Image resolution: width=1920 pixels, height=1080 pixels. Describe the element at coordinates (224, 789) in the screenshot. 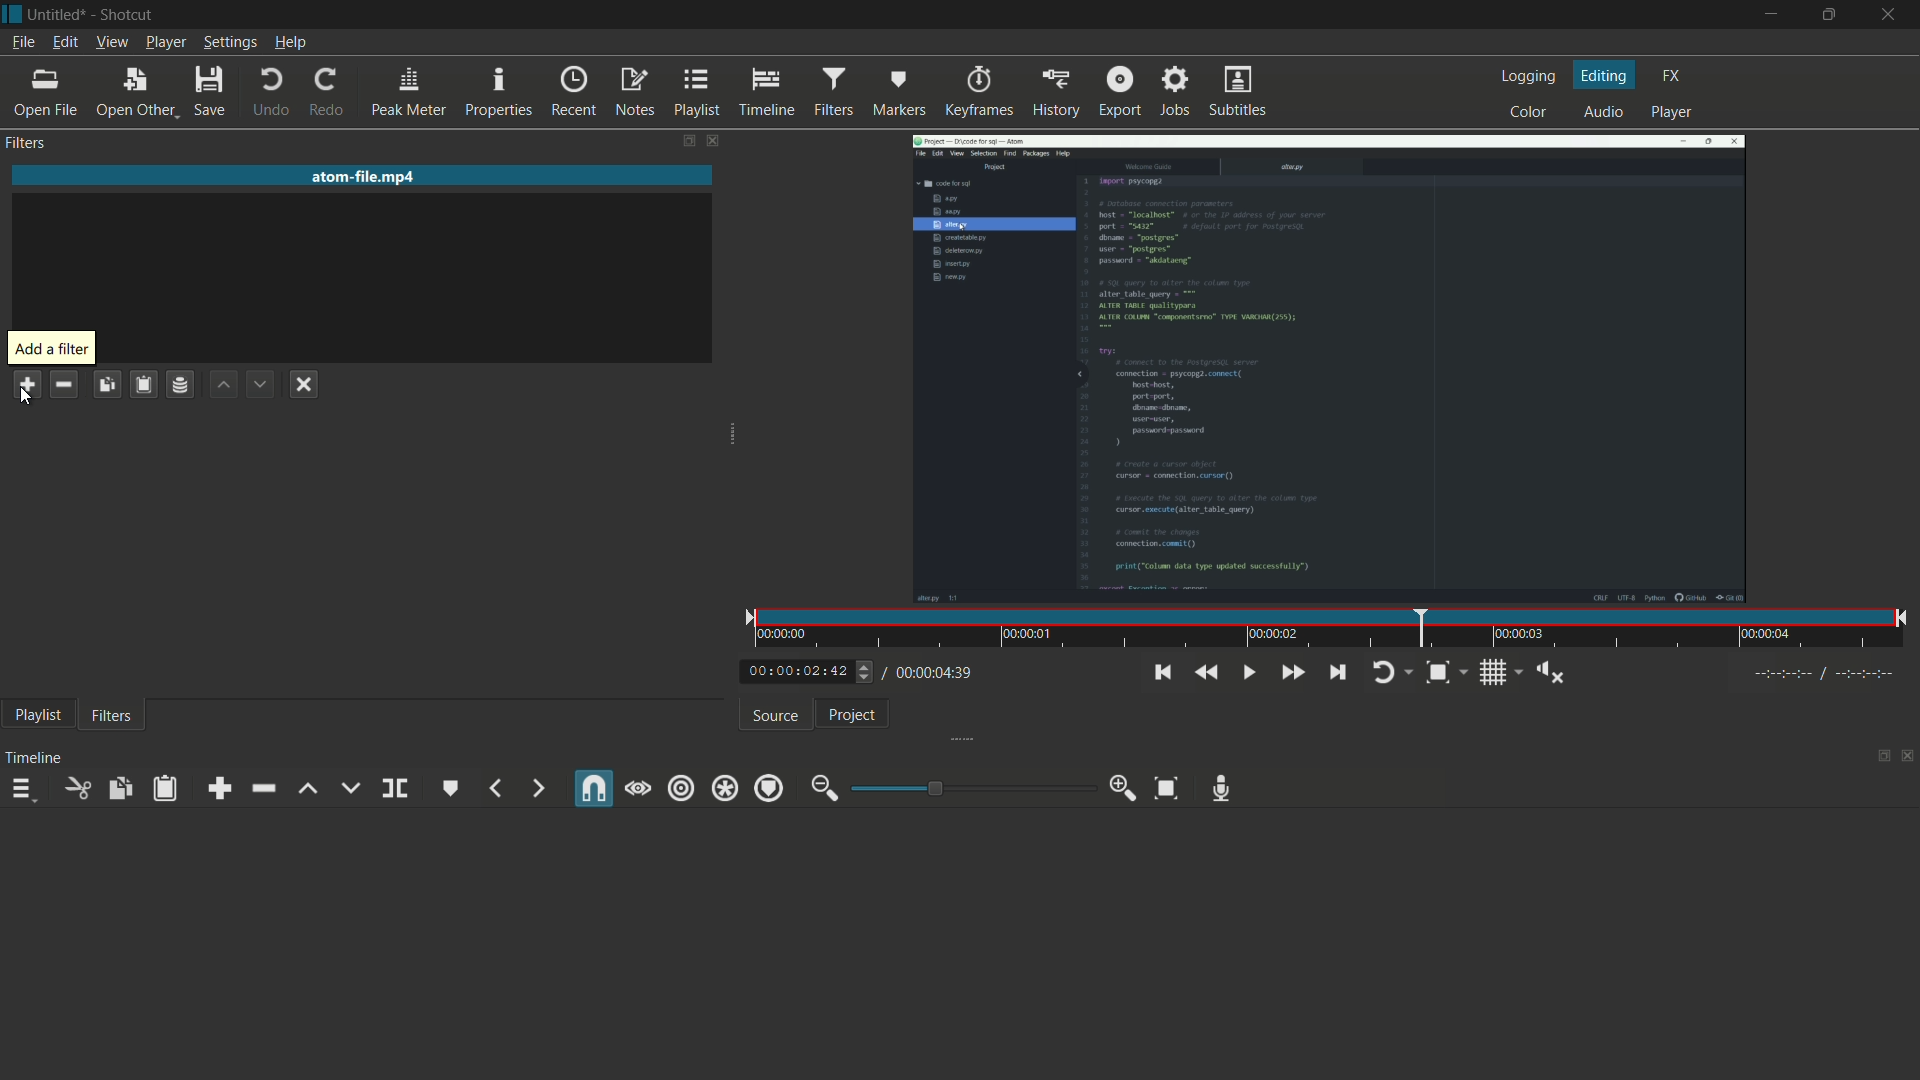

I see `append` at that location.